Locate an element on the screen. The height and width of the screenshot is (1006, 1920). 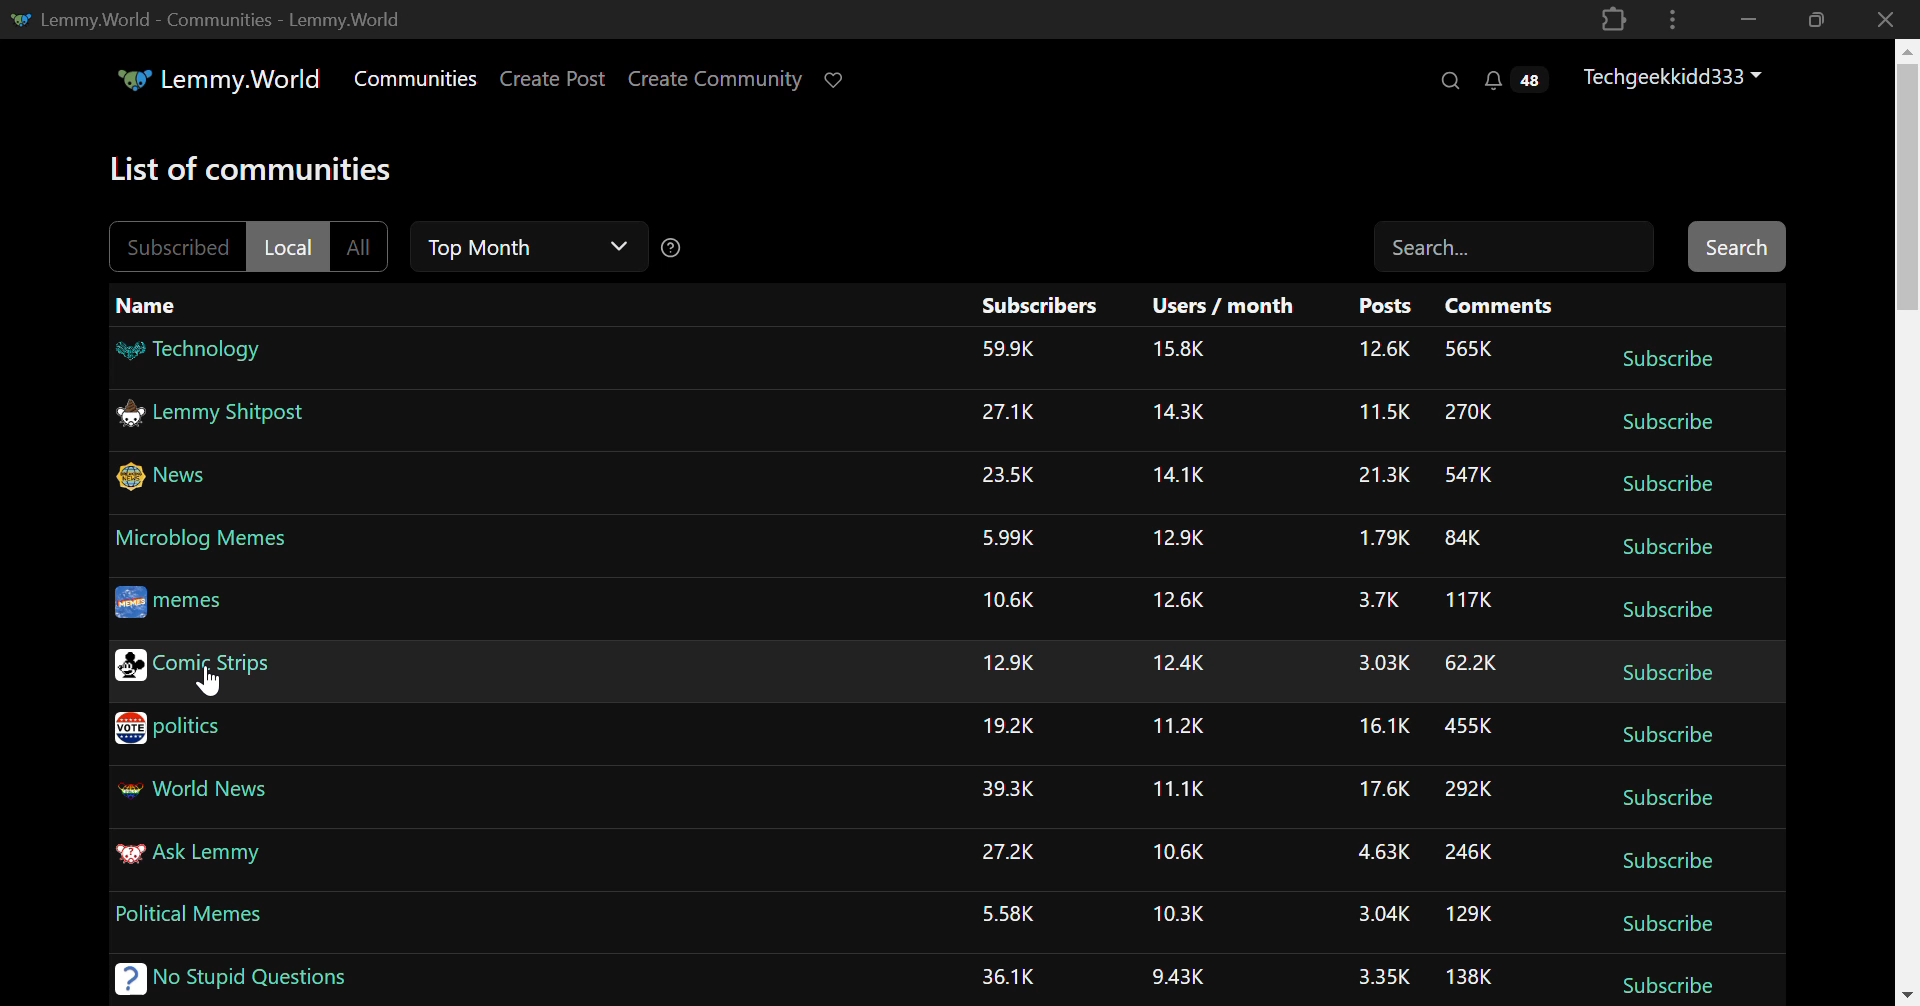
Subscribe is located at coordinates (1670, 609).